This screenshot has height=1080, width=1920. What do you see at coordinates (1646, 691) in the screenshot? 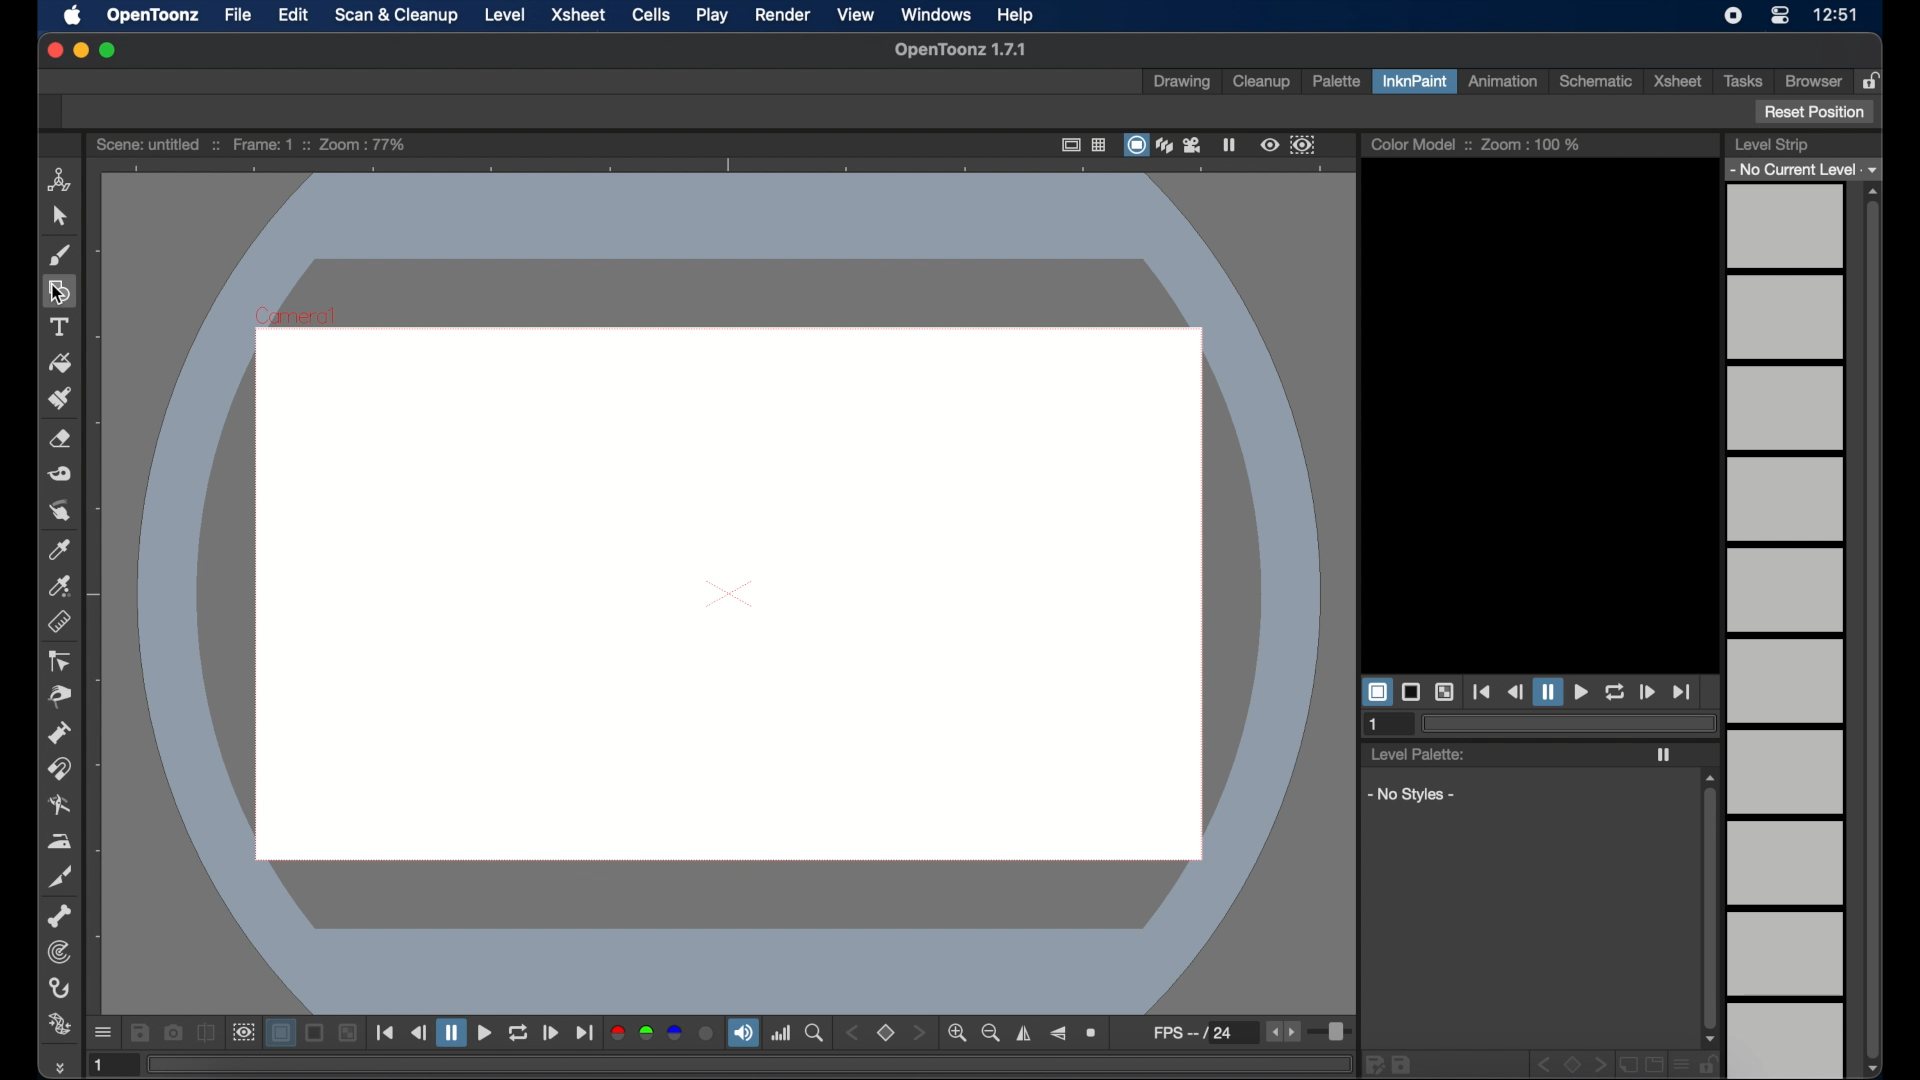
I see `forward` at bounding box center [1646, 691].